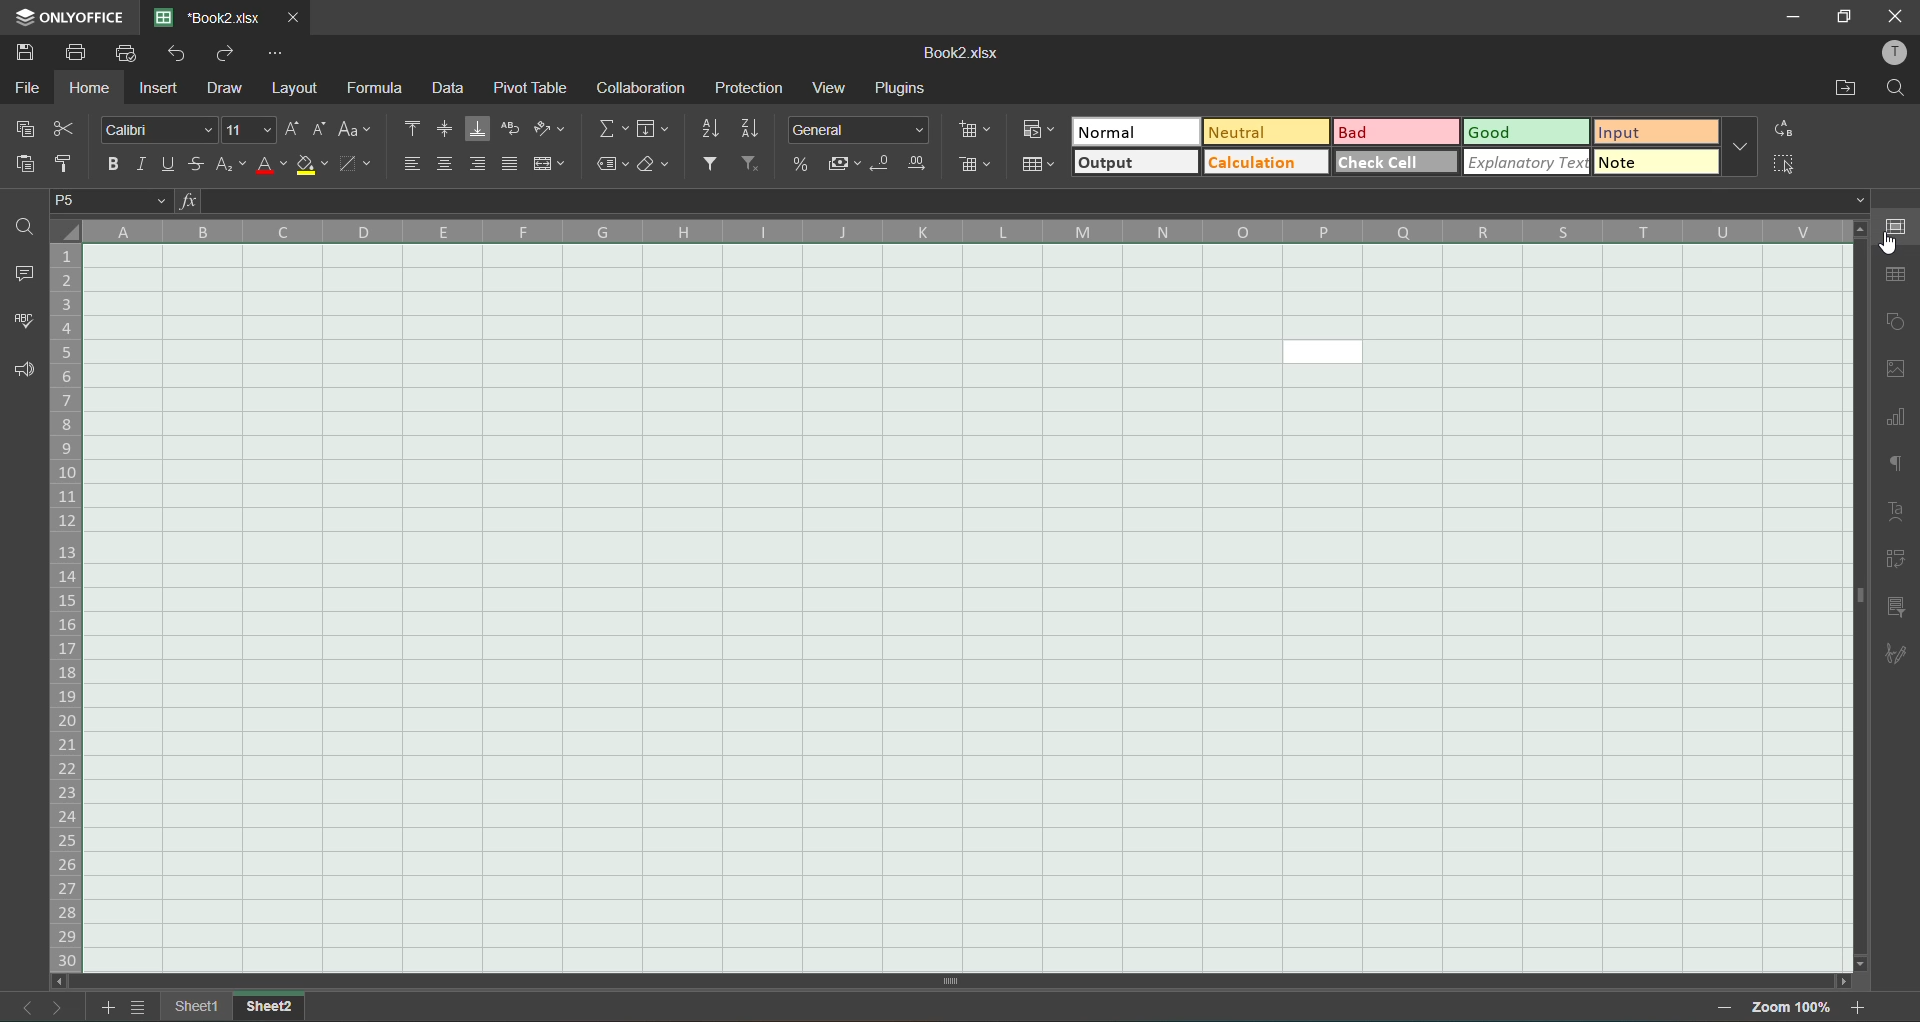 The width and height of the screenshot is (1920, 1022). I want to click on P5, so click(110, 201).